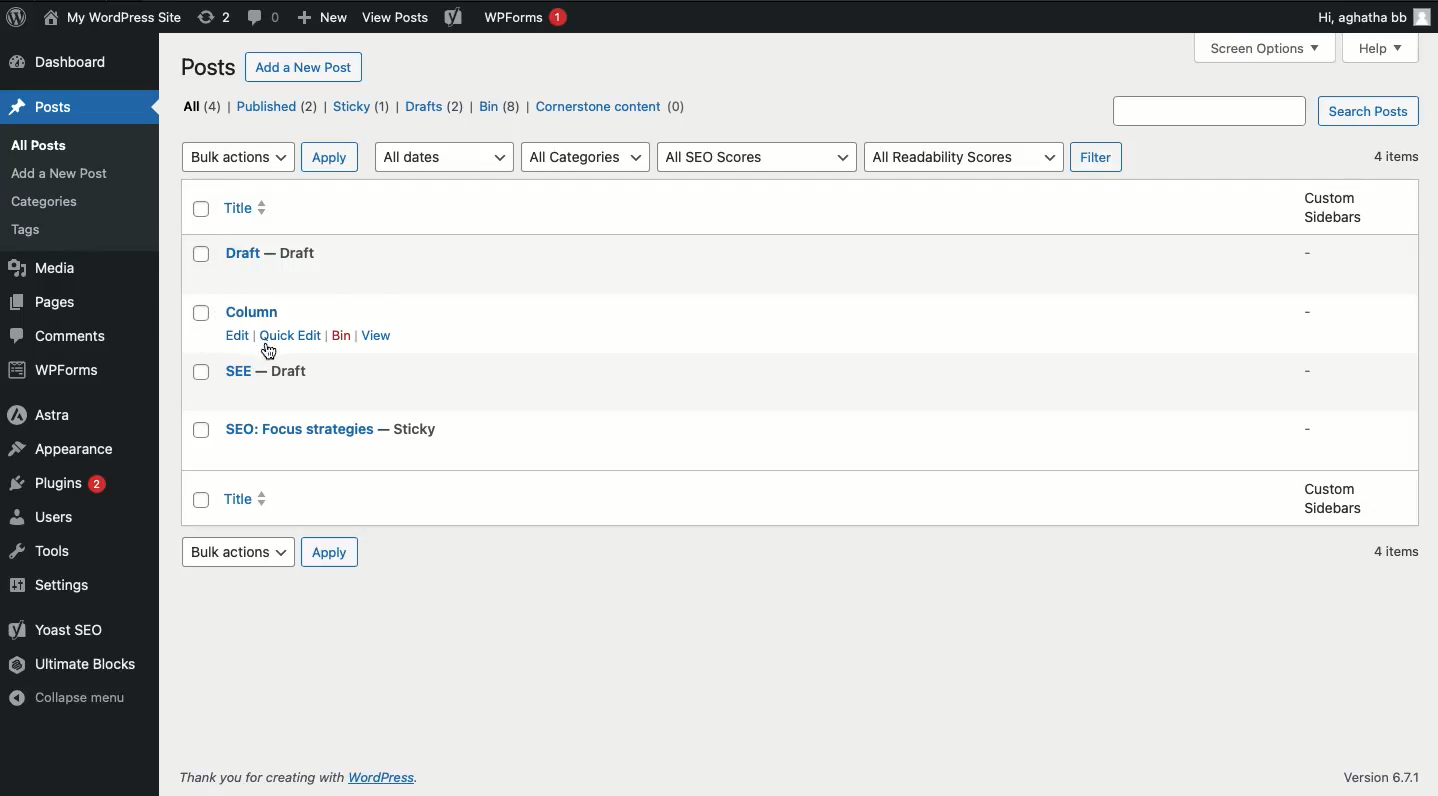 The height and width of the screenshot is (796, 1438). Describe the element at coordinates (200, 105) in the screenshot. I see `All` at that location.